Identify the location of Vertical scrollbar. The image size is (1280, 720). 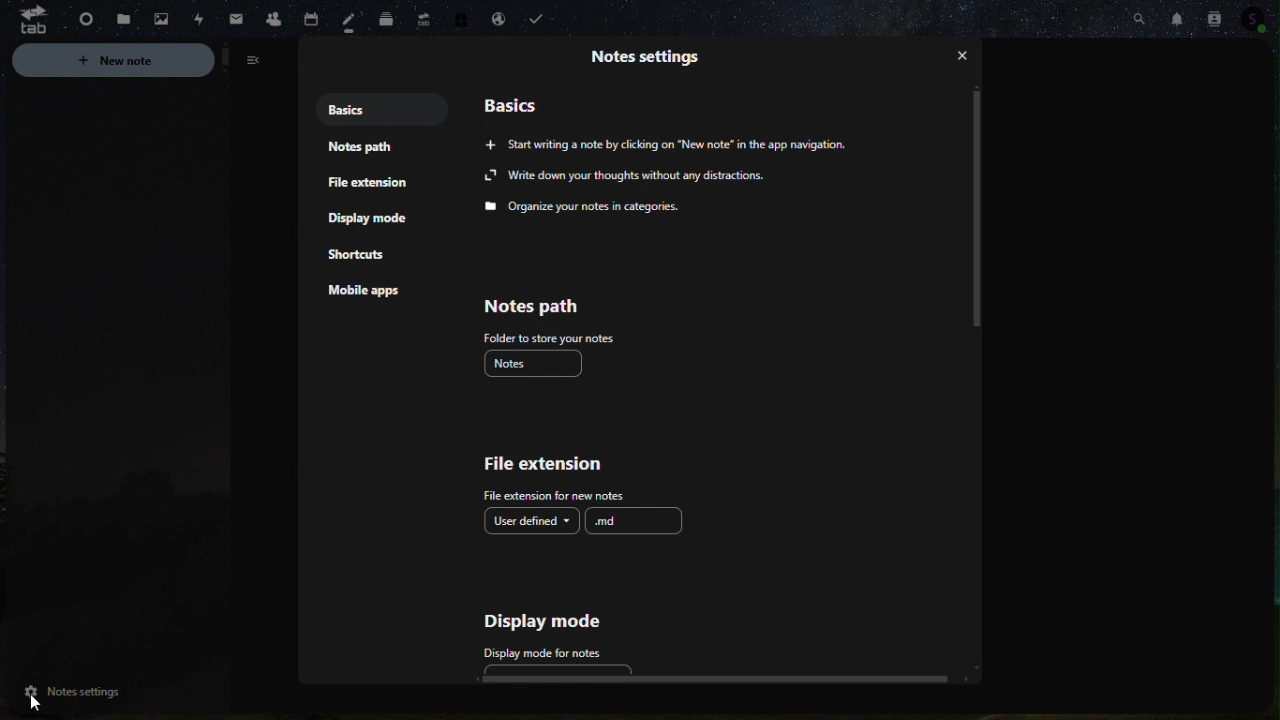
(981, 208).